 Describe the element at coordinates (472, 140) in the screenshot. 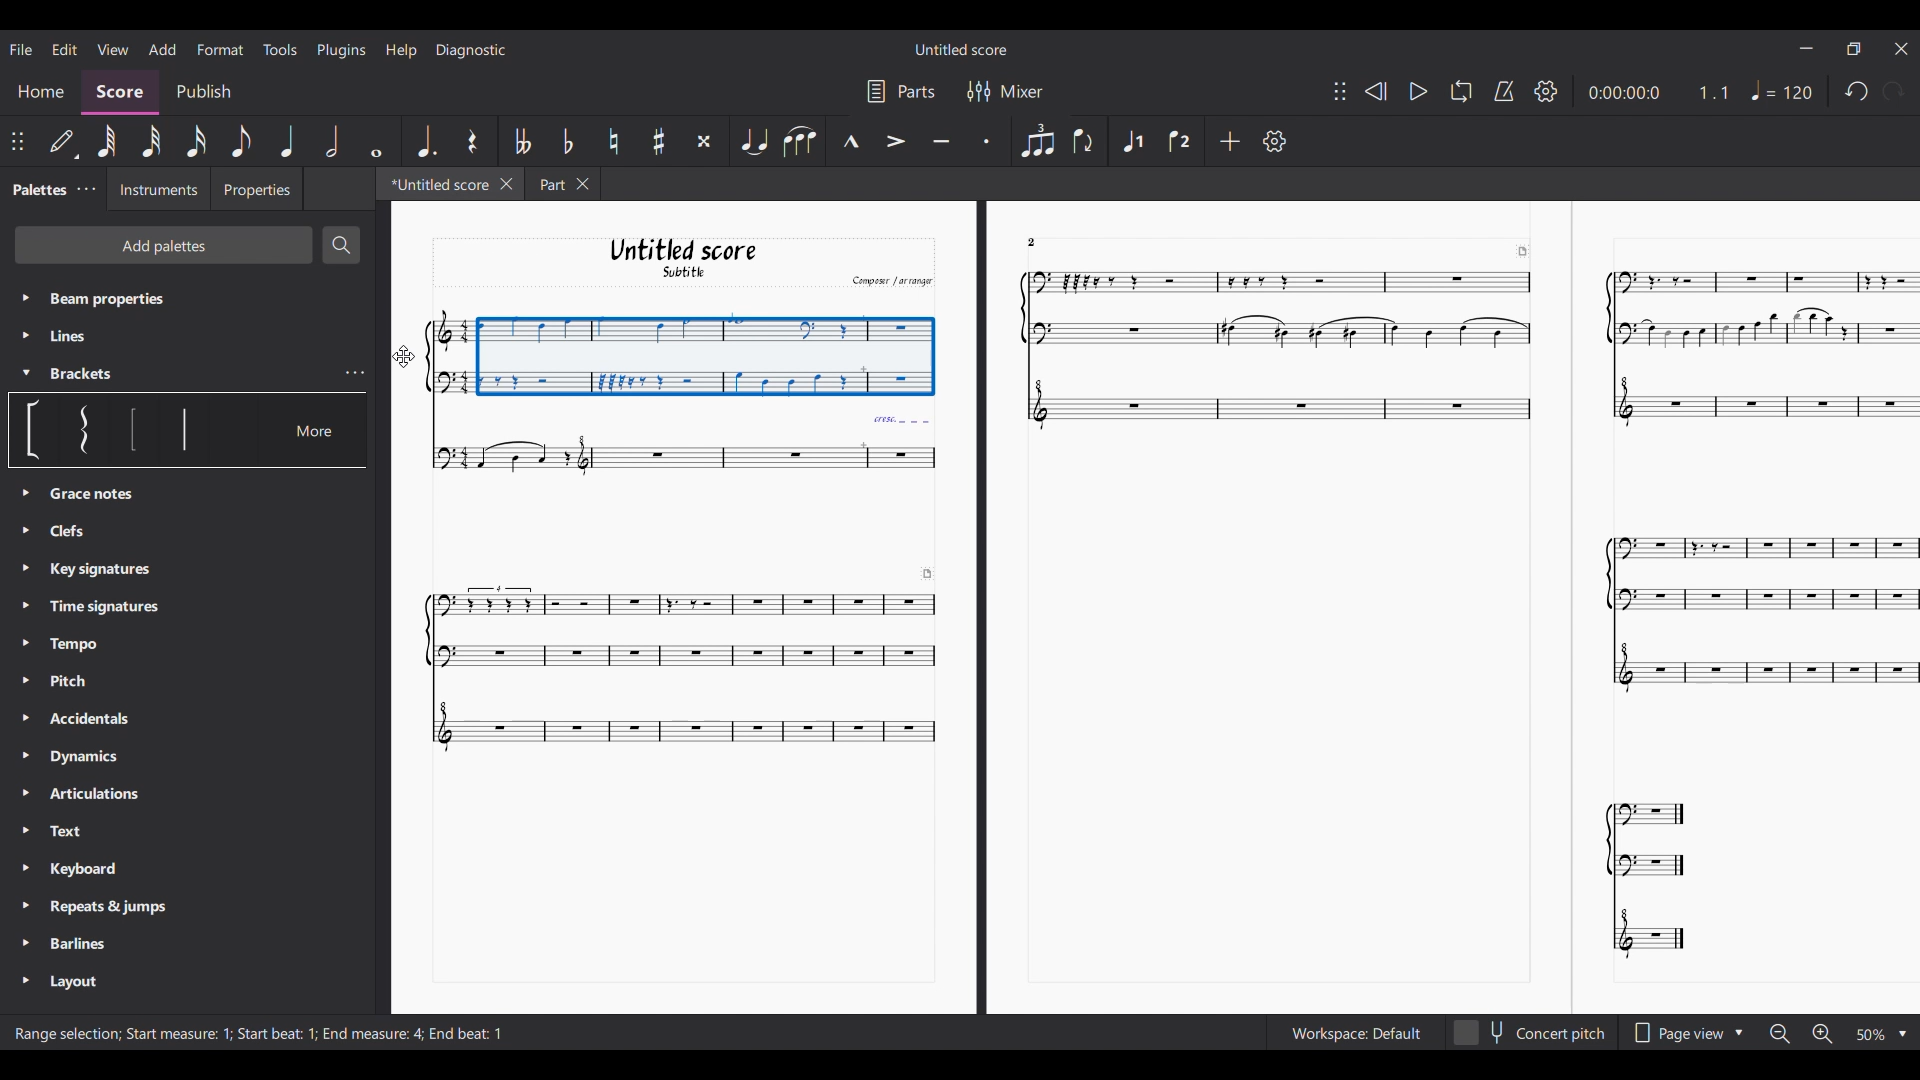

I see `Rest` at that location.